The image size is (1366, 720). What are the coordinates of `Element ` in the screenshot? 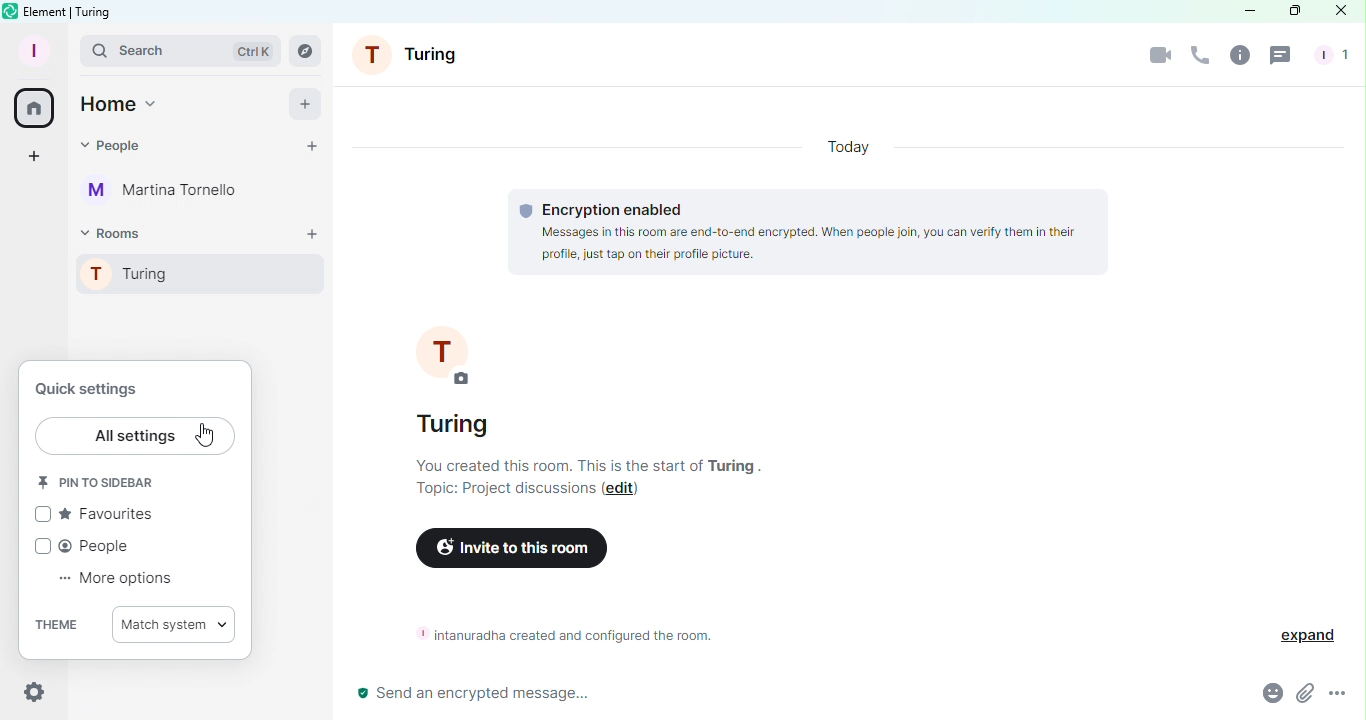 It's located at (47, 10).